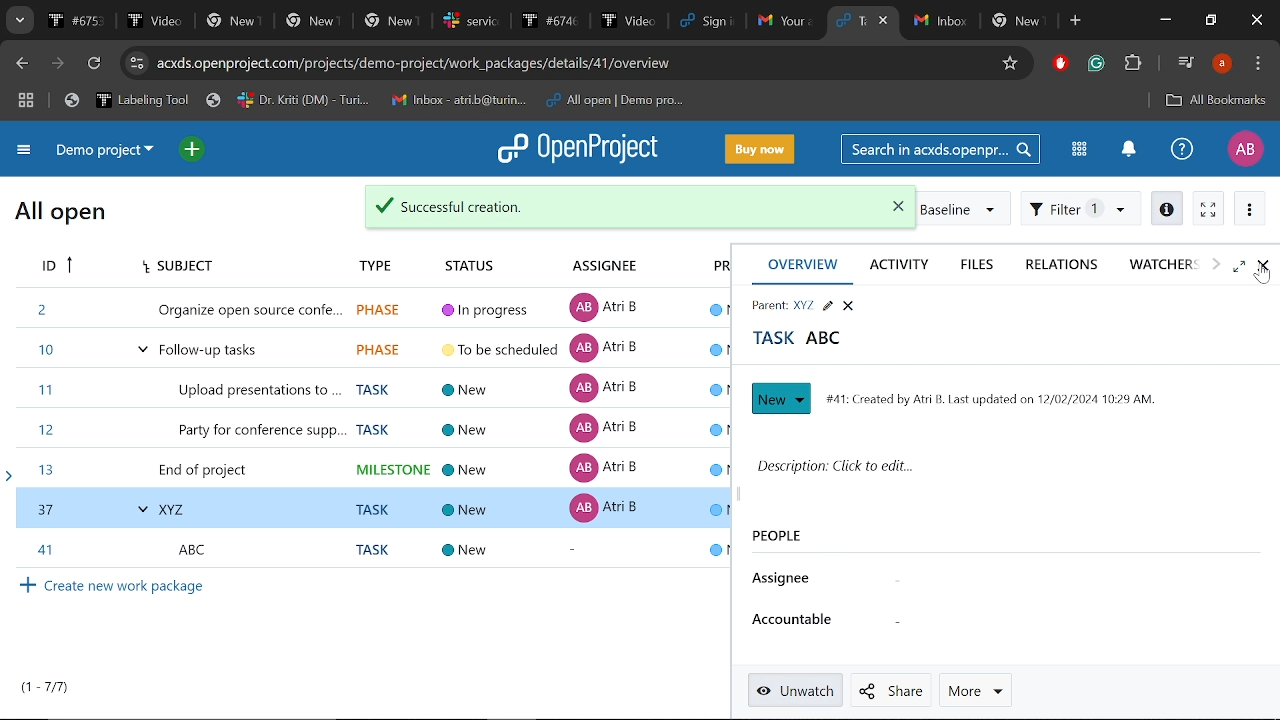 This screenshot has width=1280, height=720. I want to click on Activity, so click(905, 266).